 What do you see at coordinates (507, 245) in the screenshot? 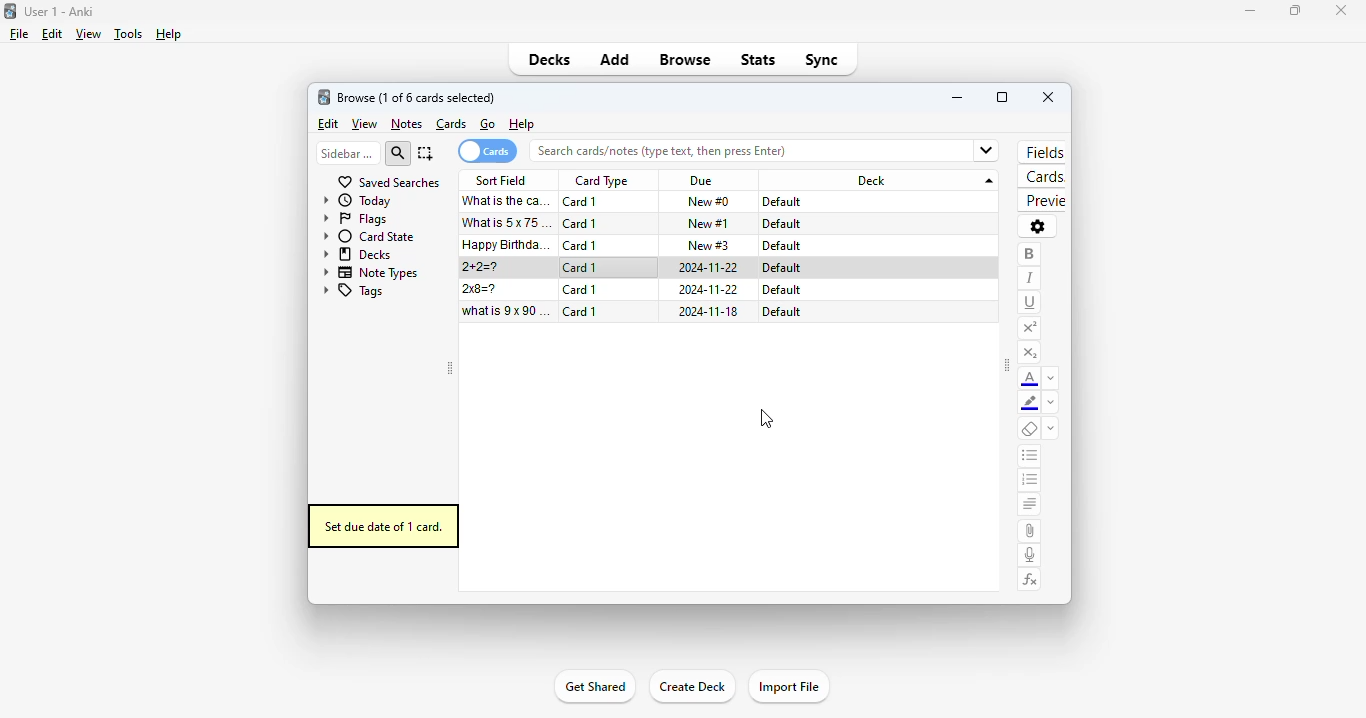
I see `happy birthday song!!!.mp3` at bounding box center [507, 245].